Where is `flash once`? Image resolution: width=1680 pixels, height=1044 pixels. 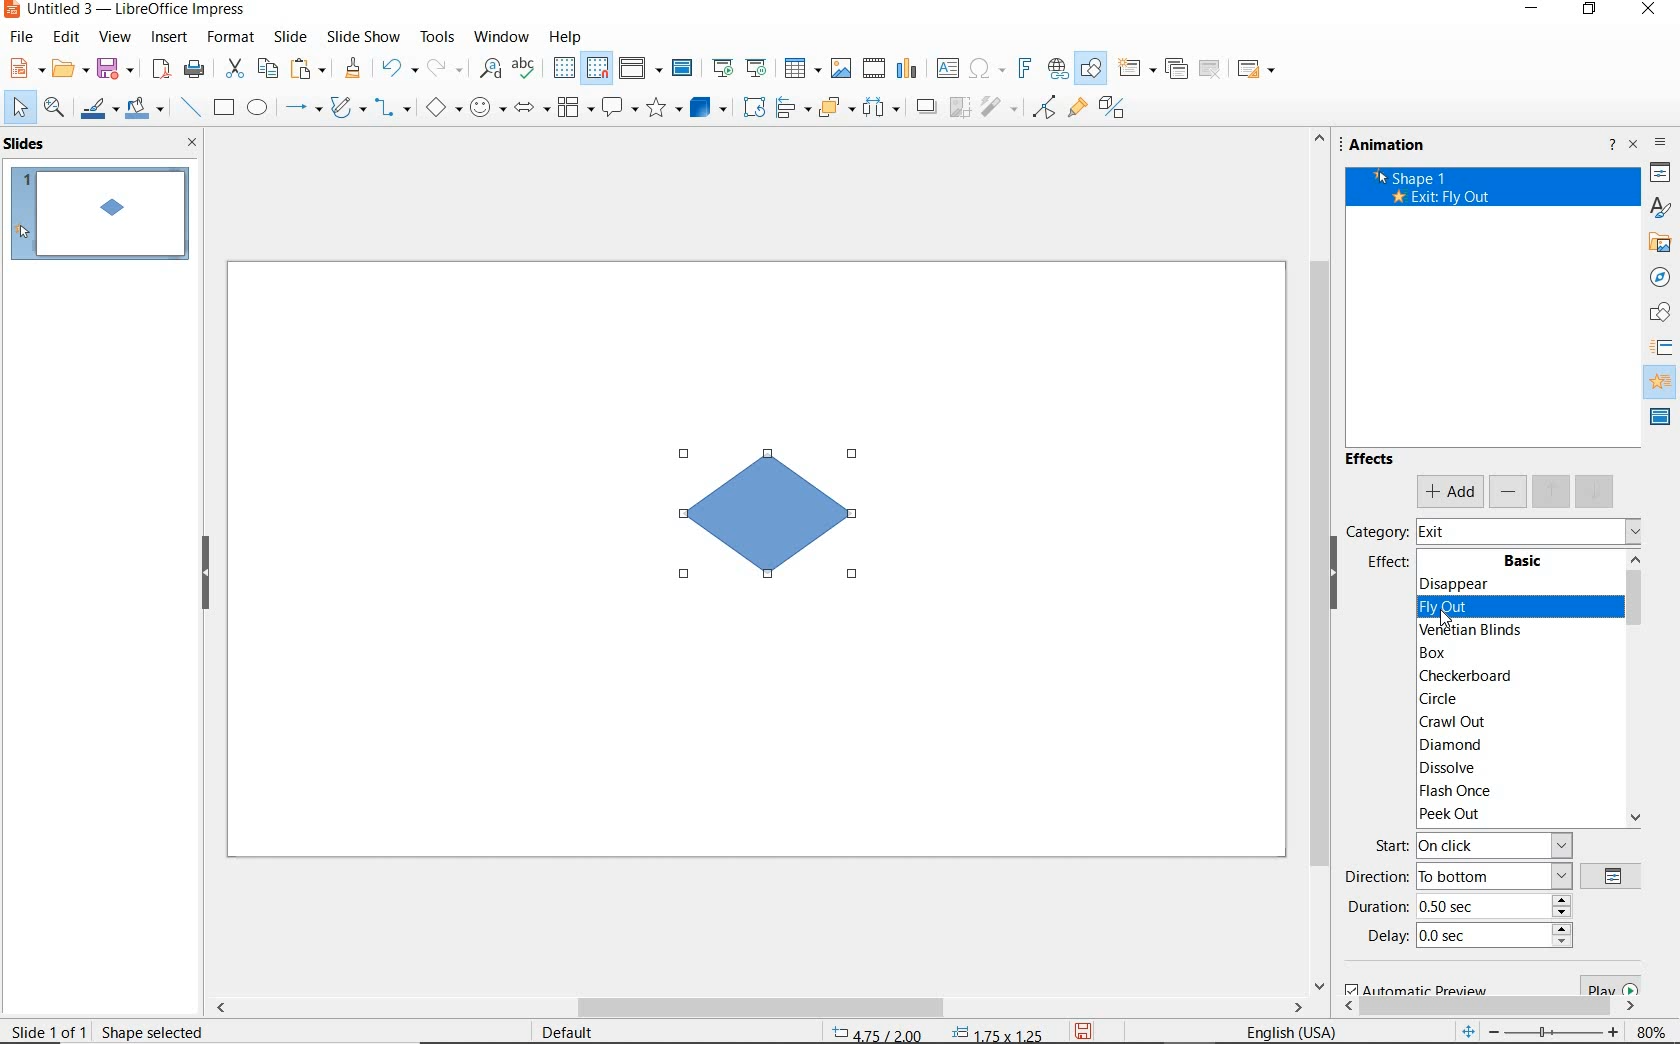
flash once is located at coordinates (1514, 790).